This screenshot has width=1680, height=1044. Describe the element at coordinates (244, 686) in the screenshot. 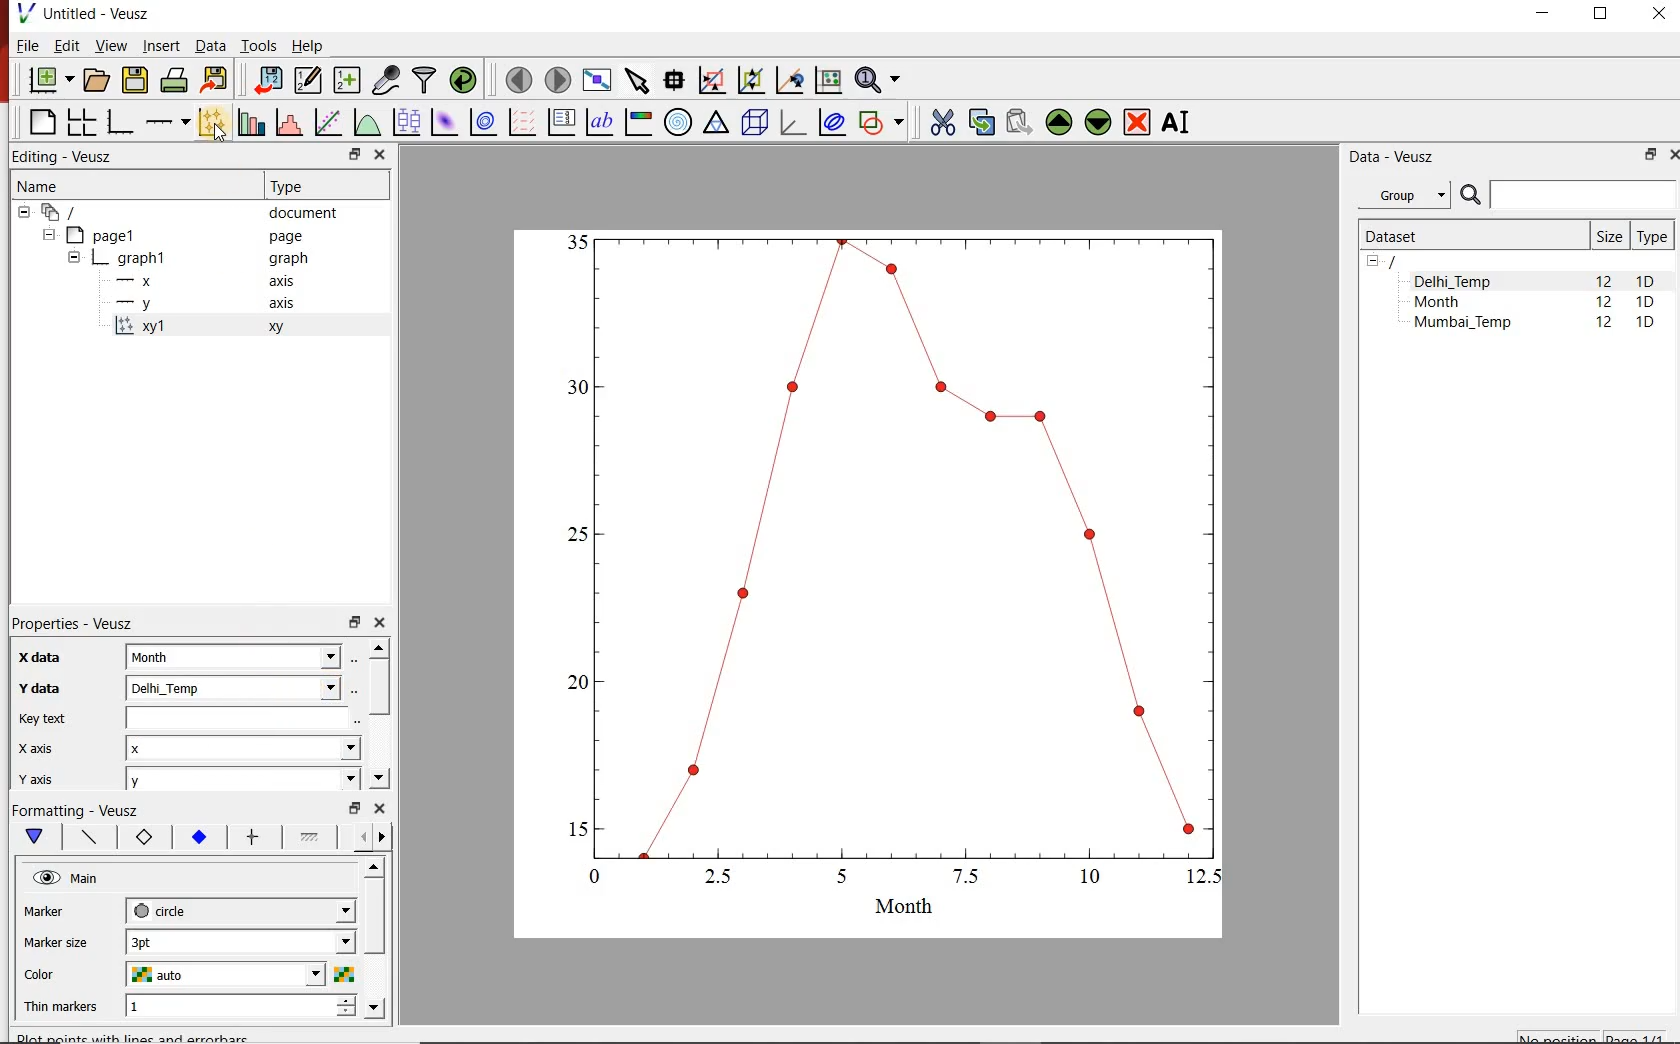

I see `Delhi_Temp` at that location.